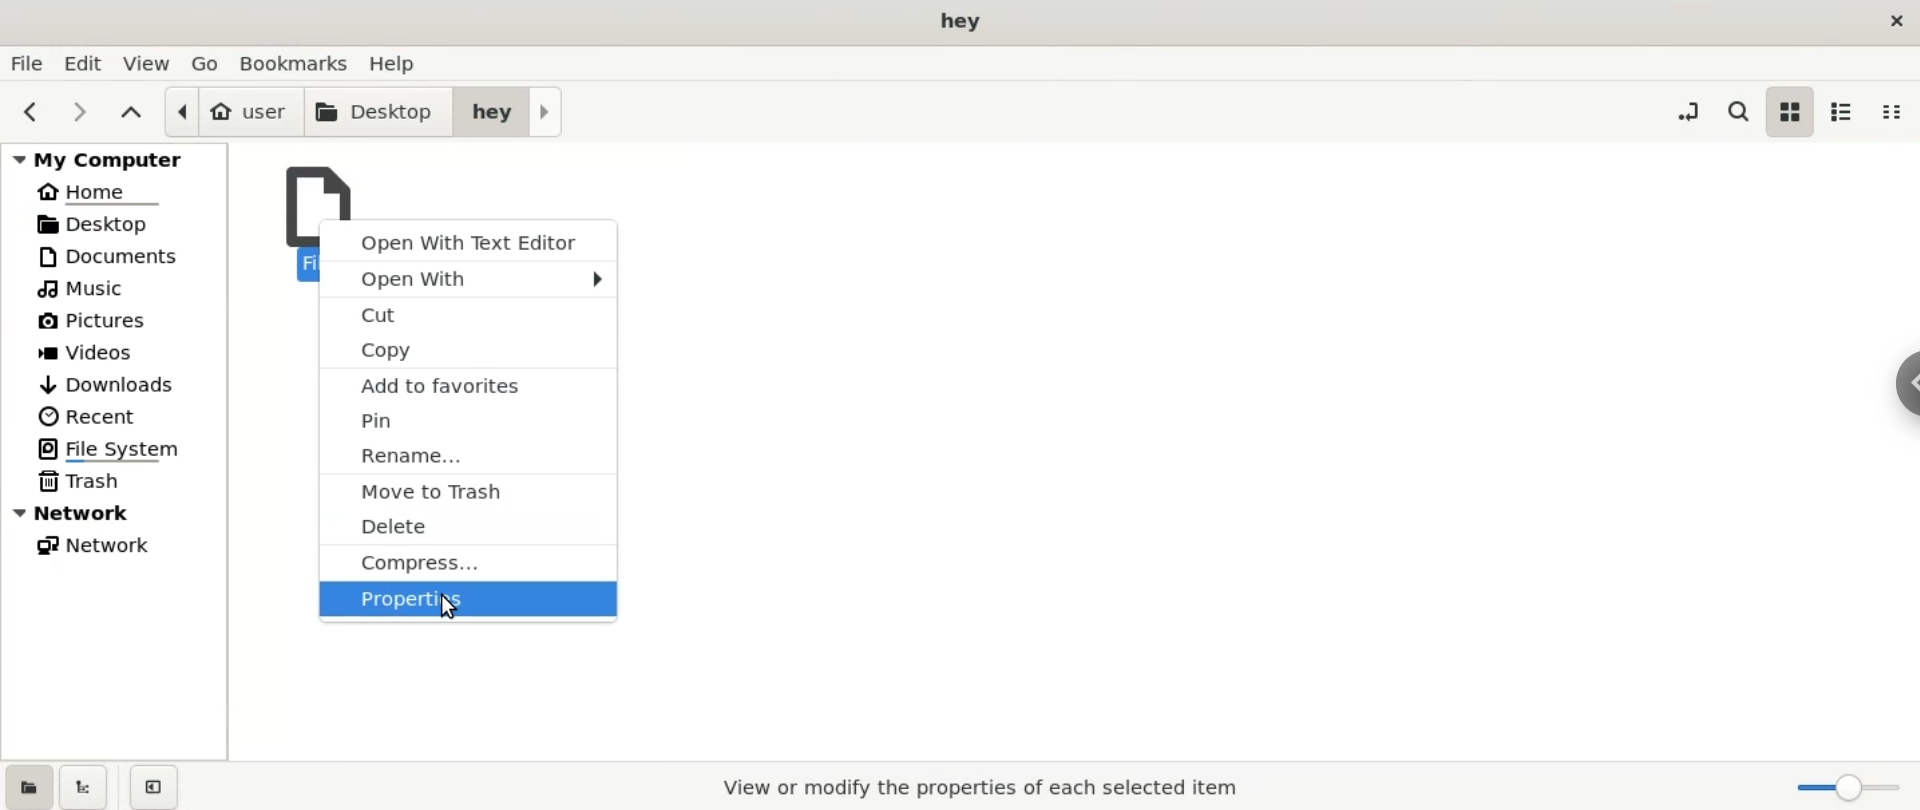  Describe the element at coordinates (402, 63) in the screenshot. I see `help` at that location.